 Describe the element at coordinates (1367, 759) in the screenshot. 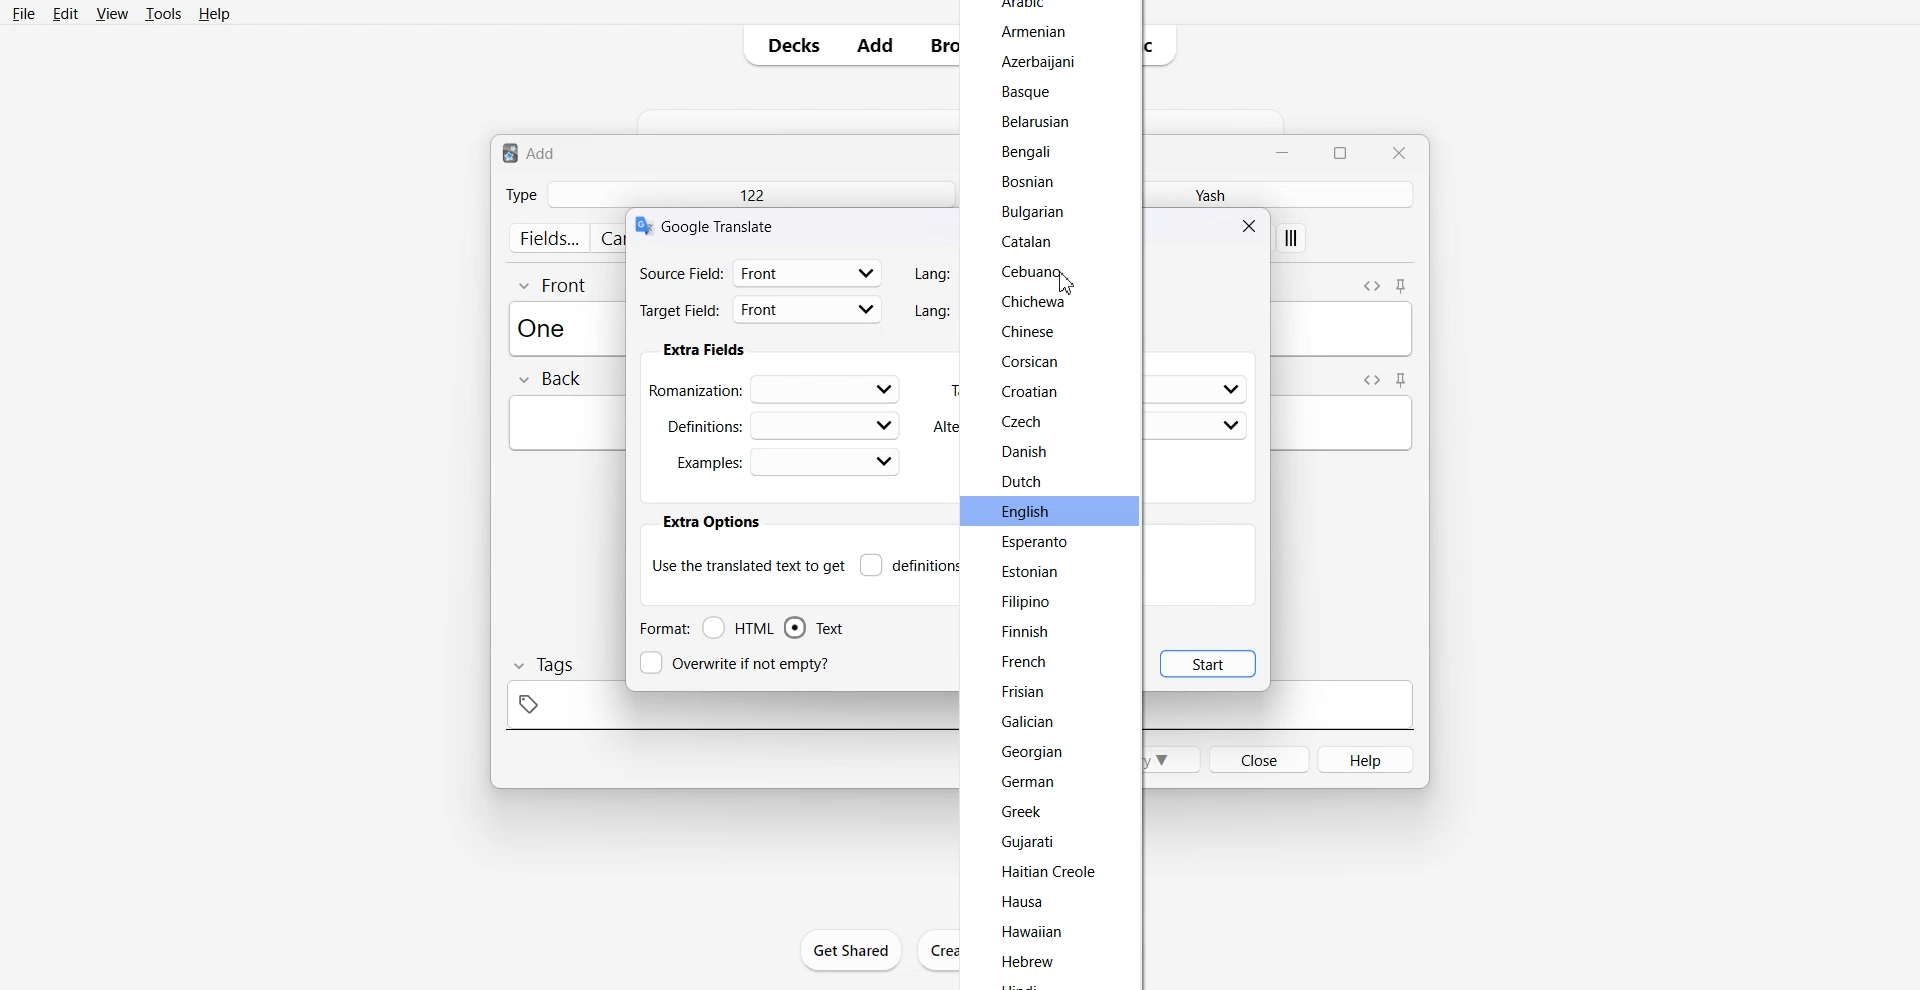

I see `Help` at that location.